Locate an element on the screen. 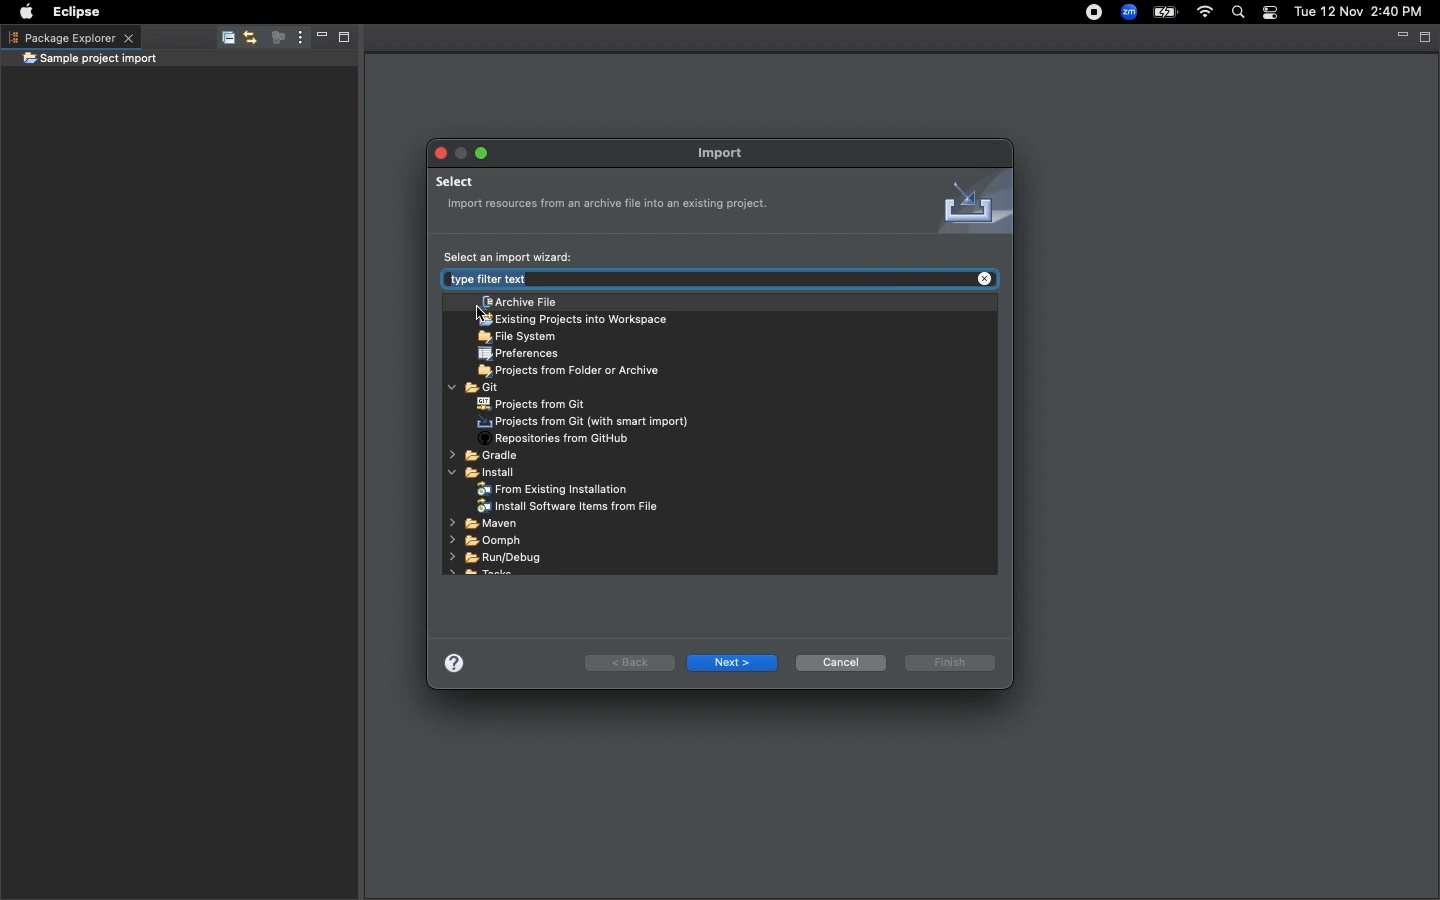 The height and width of the screenshot is (900, 1440). From existing installation is located at coordinates (555, 490).